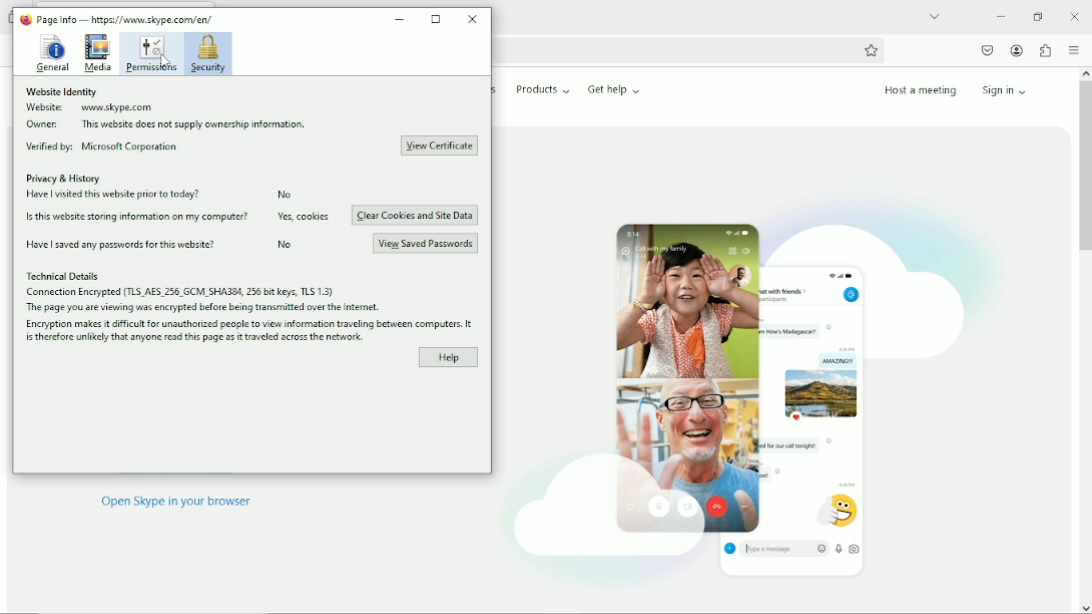  Describe the element at coordinates (177, 214) in the screenshot. I see `Privacy & History

Hove Ltd this webte pric to ody? No

Ishi website storing information on my compute? Yes, cookies
Have saved amy passwords for ths website? No` at that location.